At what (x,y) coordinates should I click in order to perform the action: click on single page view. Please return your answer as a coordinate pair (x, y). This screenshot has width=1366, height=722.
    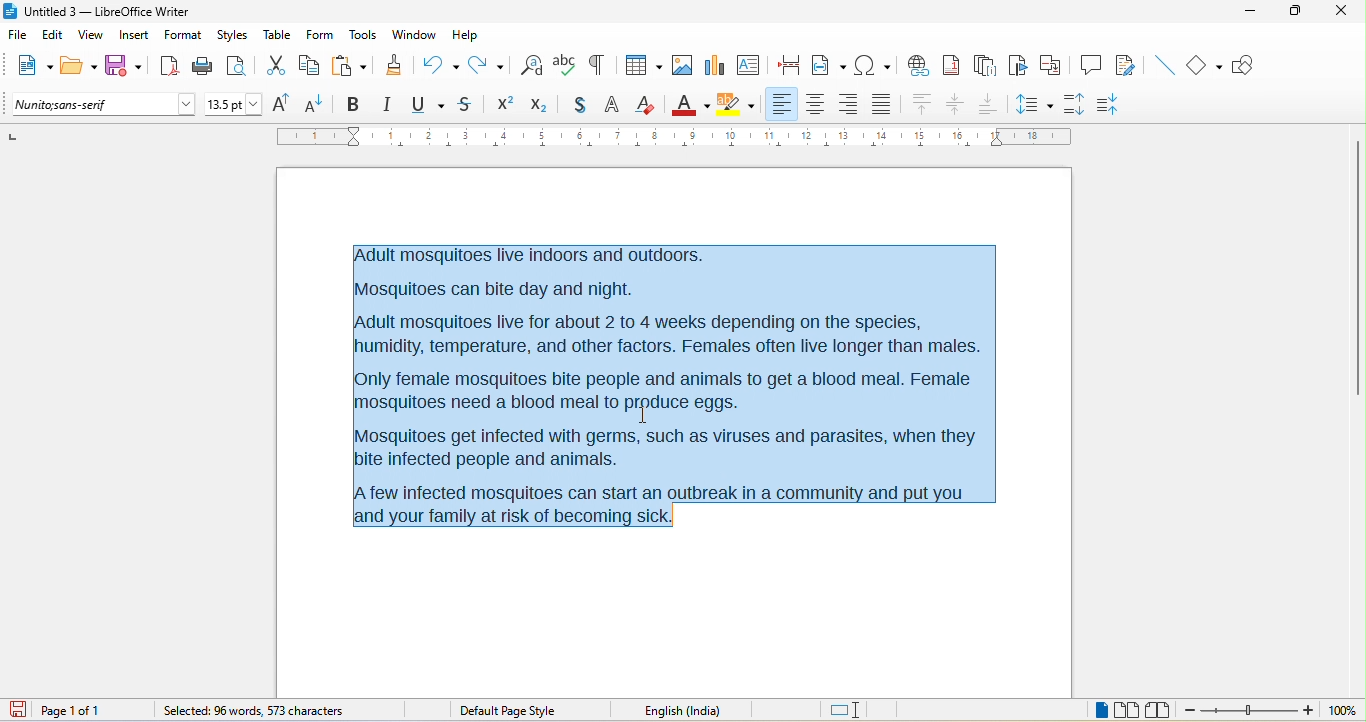
    Looking at the image, I should click on (1099, 711).